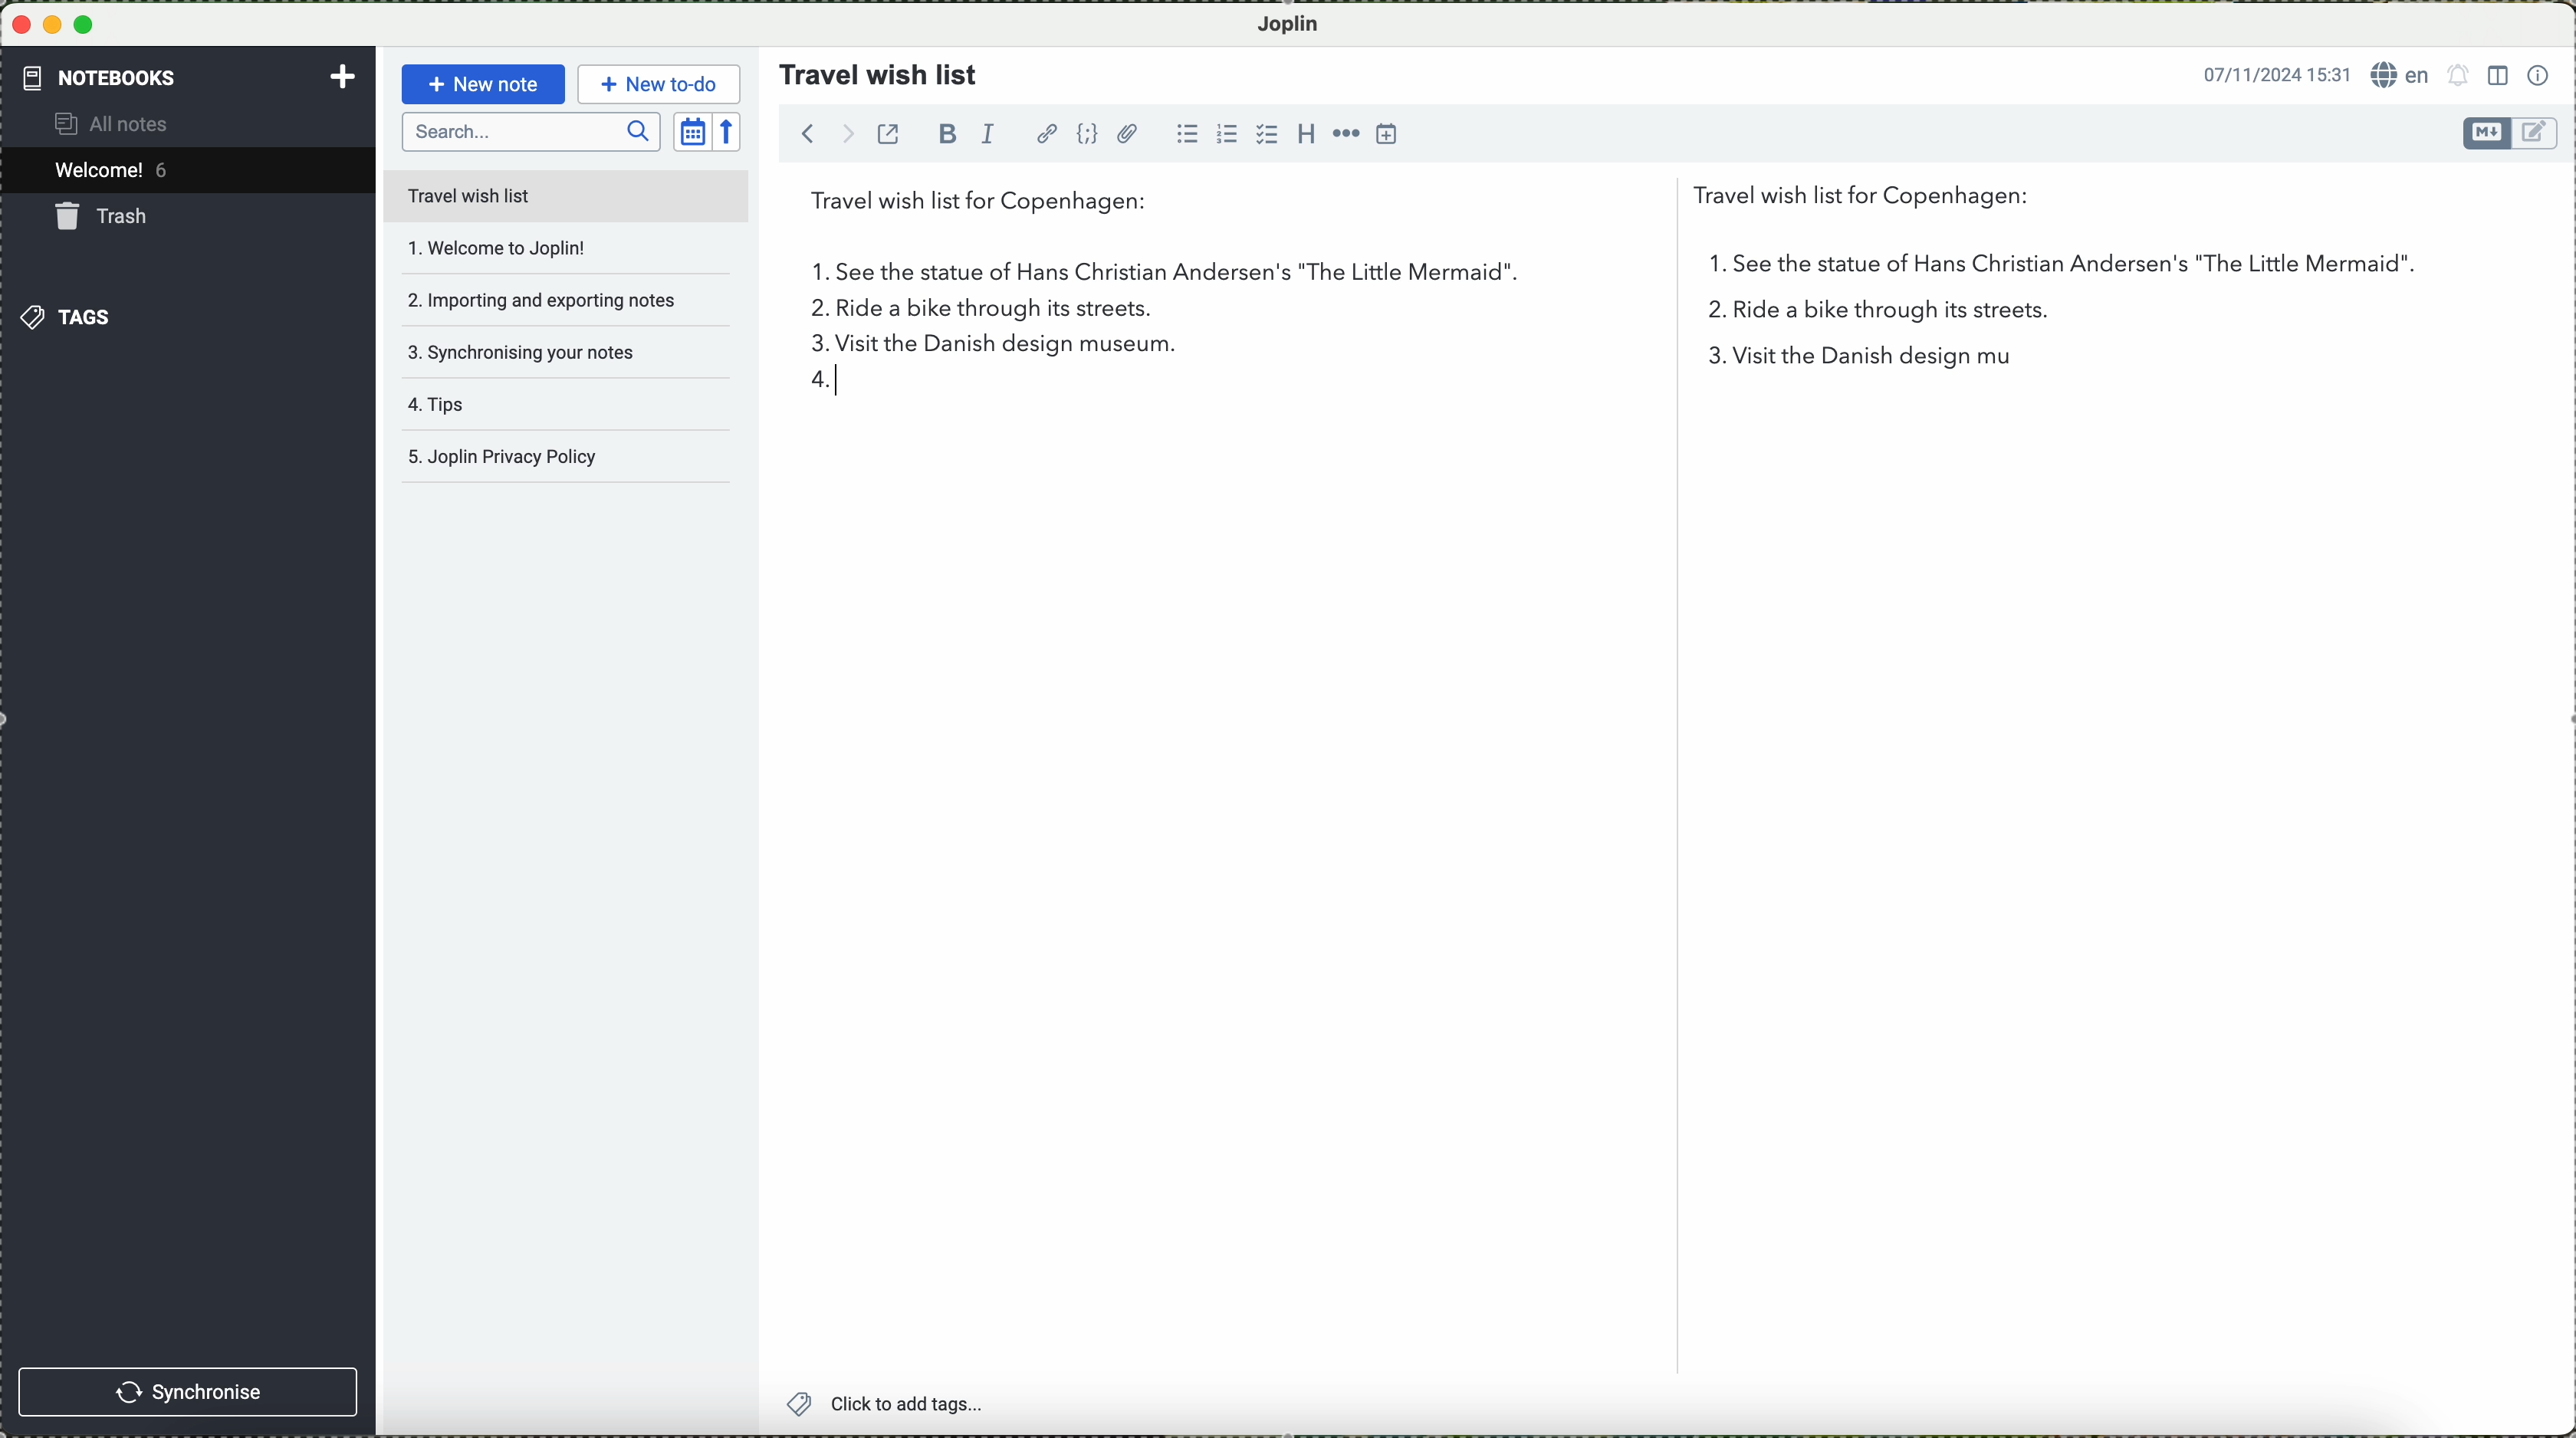  What do you see at coordinates (1128, 133) in the screenshot?
I see `attach file` at bounding box center [1128, 133].